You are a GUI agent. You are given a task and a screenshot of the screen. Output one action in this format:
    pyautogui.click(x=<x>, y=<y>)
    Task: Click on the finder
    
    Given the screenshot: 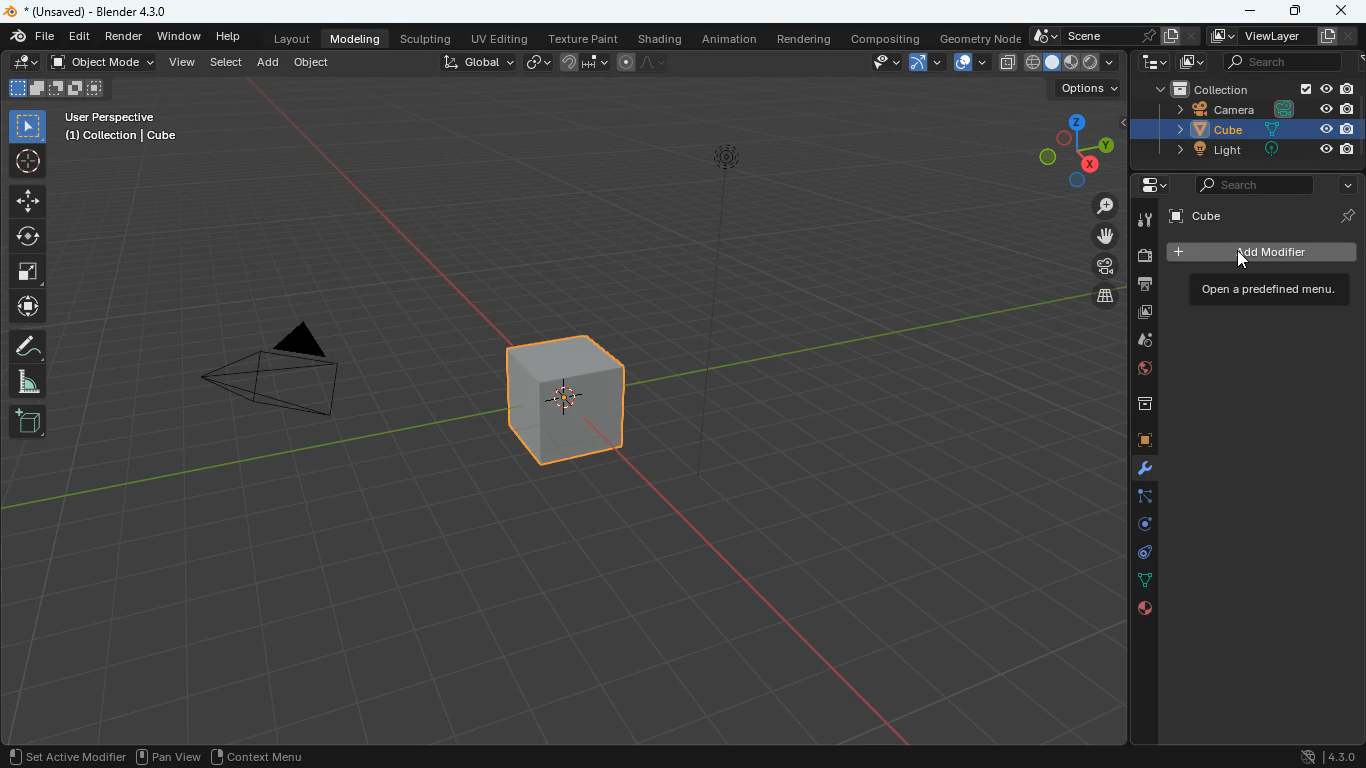 What is the action you would take?
    pyautogui.click(x=33, y=38)
    